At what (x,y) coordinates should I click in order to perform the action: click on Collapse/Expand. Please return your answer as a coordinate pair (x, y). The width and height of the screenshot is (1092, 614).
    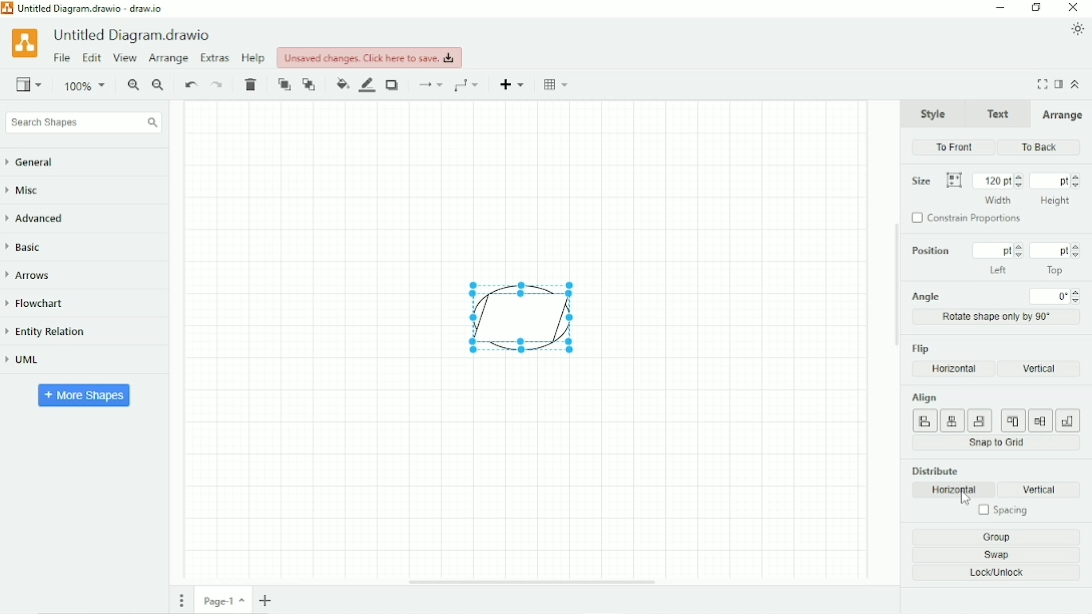
    Looking at the image, I should click on (1076, 83).